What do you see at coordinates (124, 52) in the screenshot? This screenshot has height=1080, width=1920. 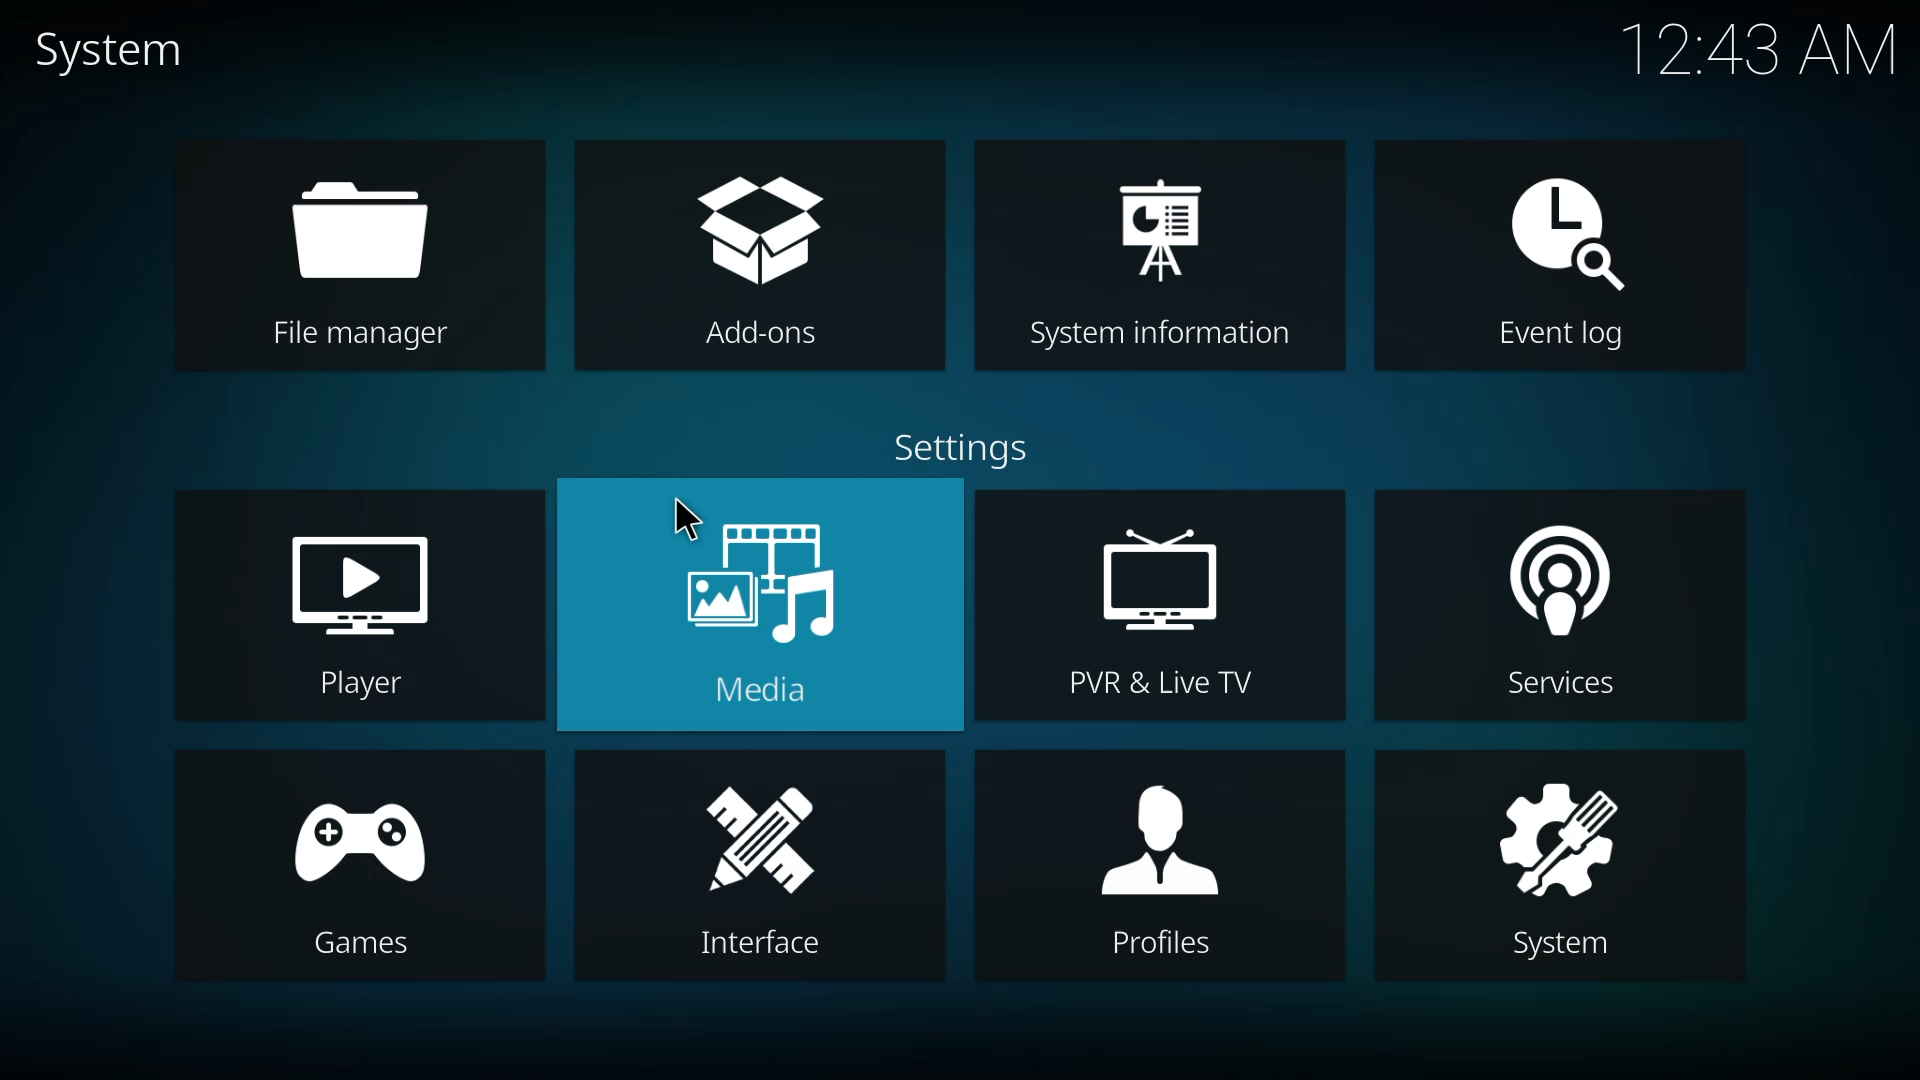 I see `system` at bounding box center [124, 52].